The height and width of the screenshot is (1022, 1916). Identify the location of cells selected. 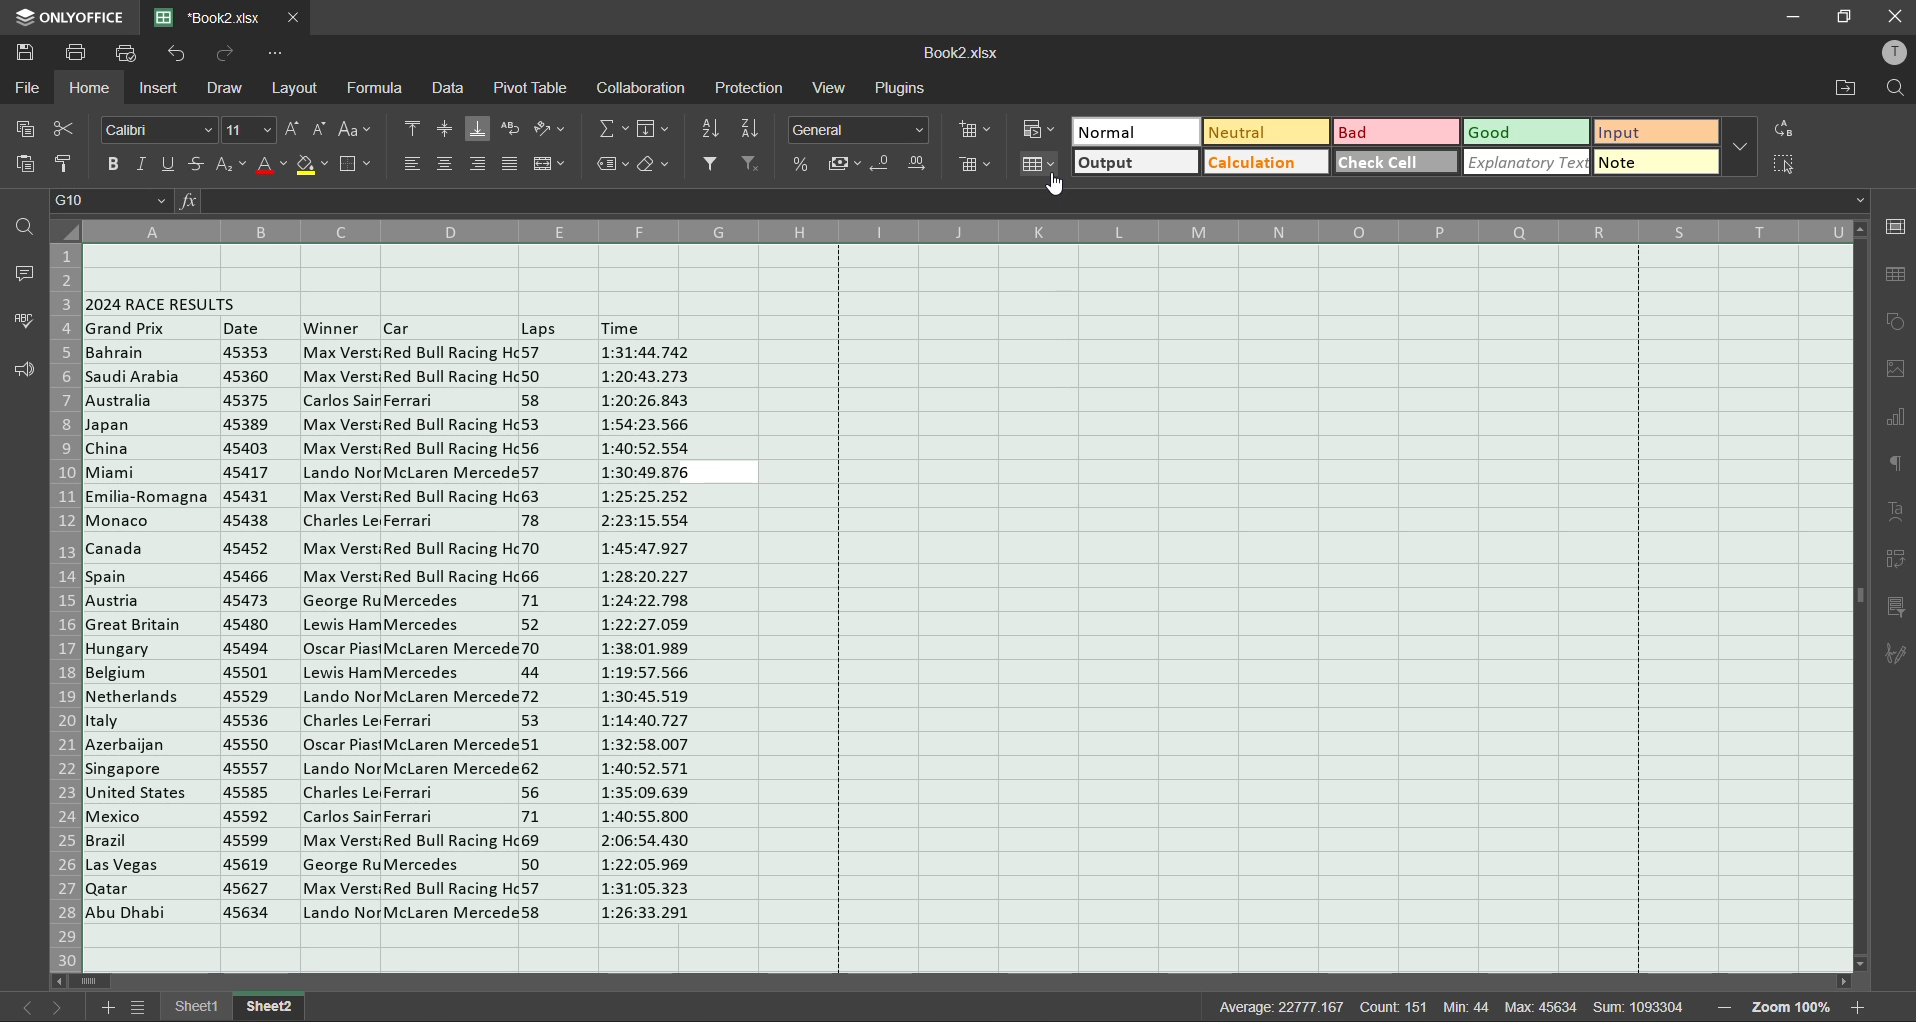
(967, 609).